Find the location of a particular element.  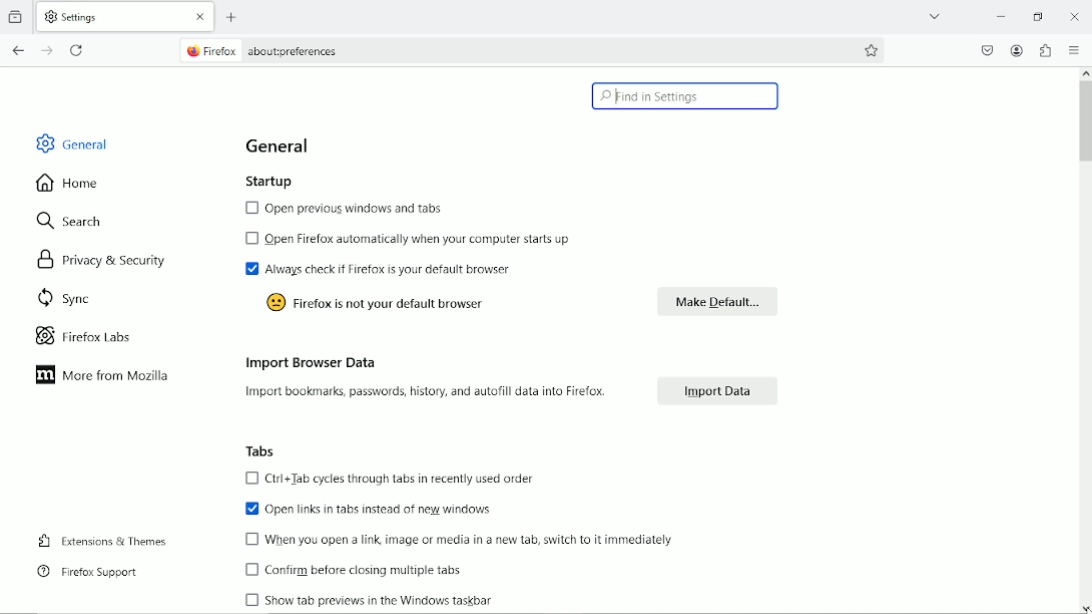

View recent browsing is located at coordinates (18, 15).